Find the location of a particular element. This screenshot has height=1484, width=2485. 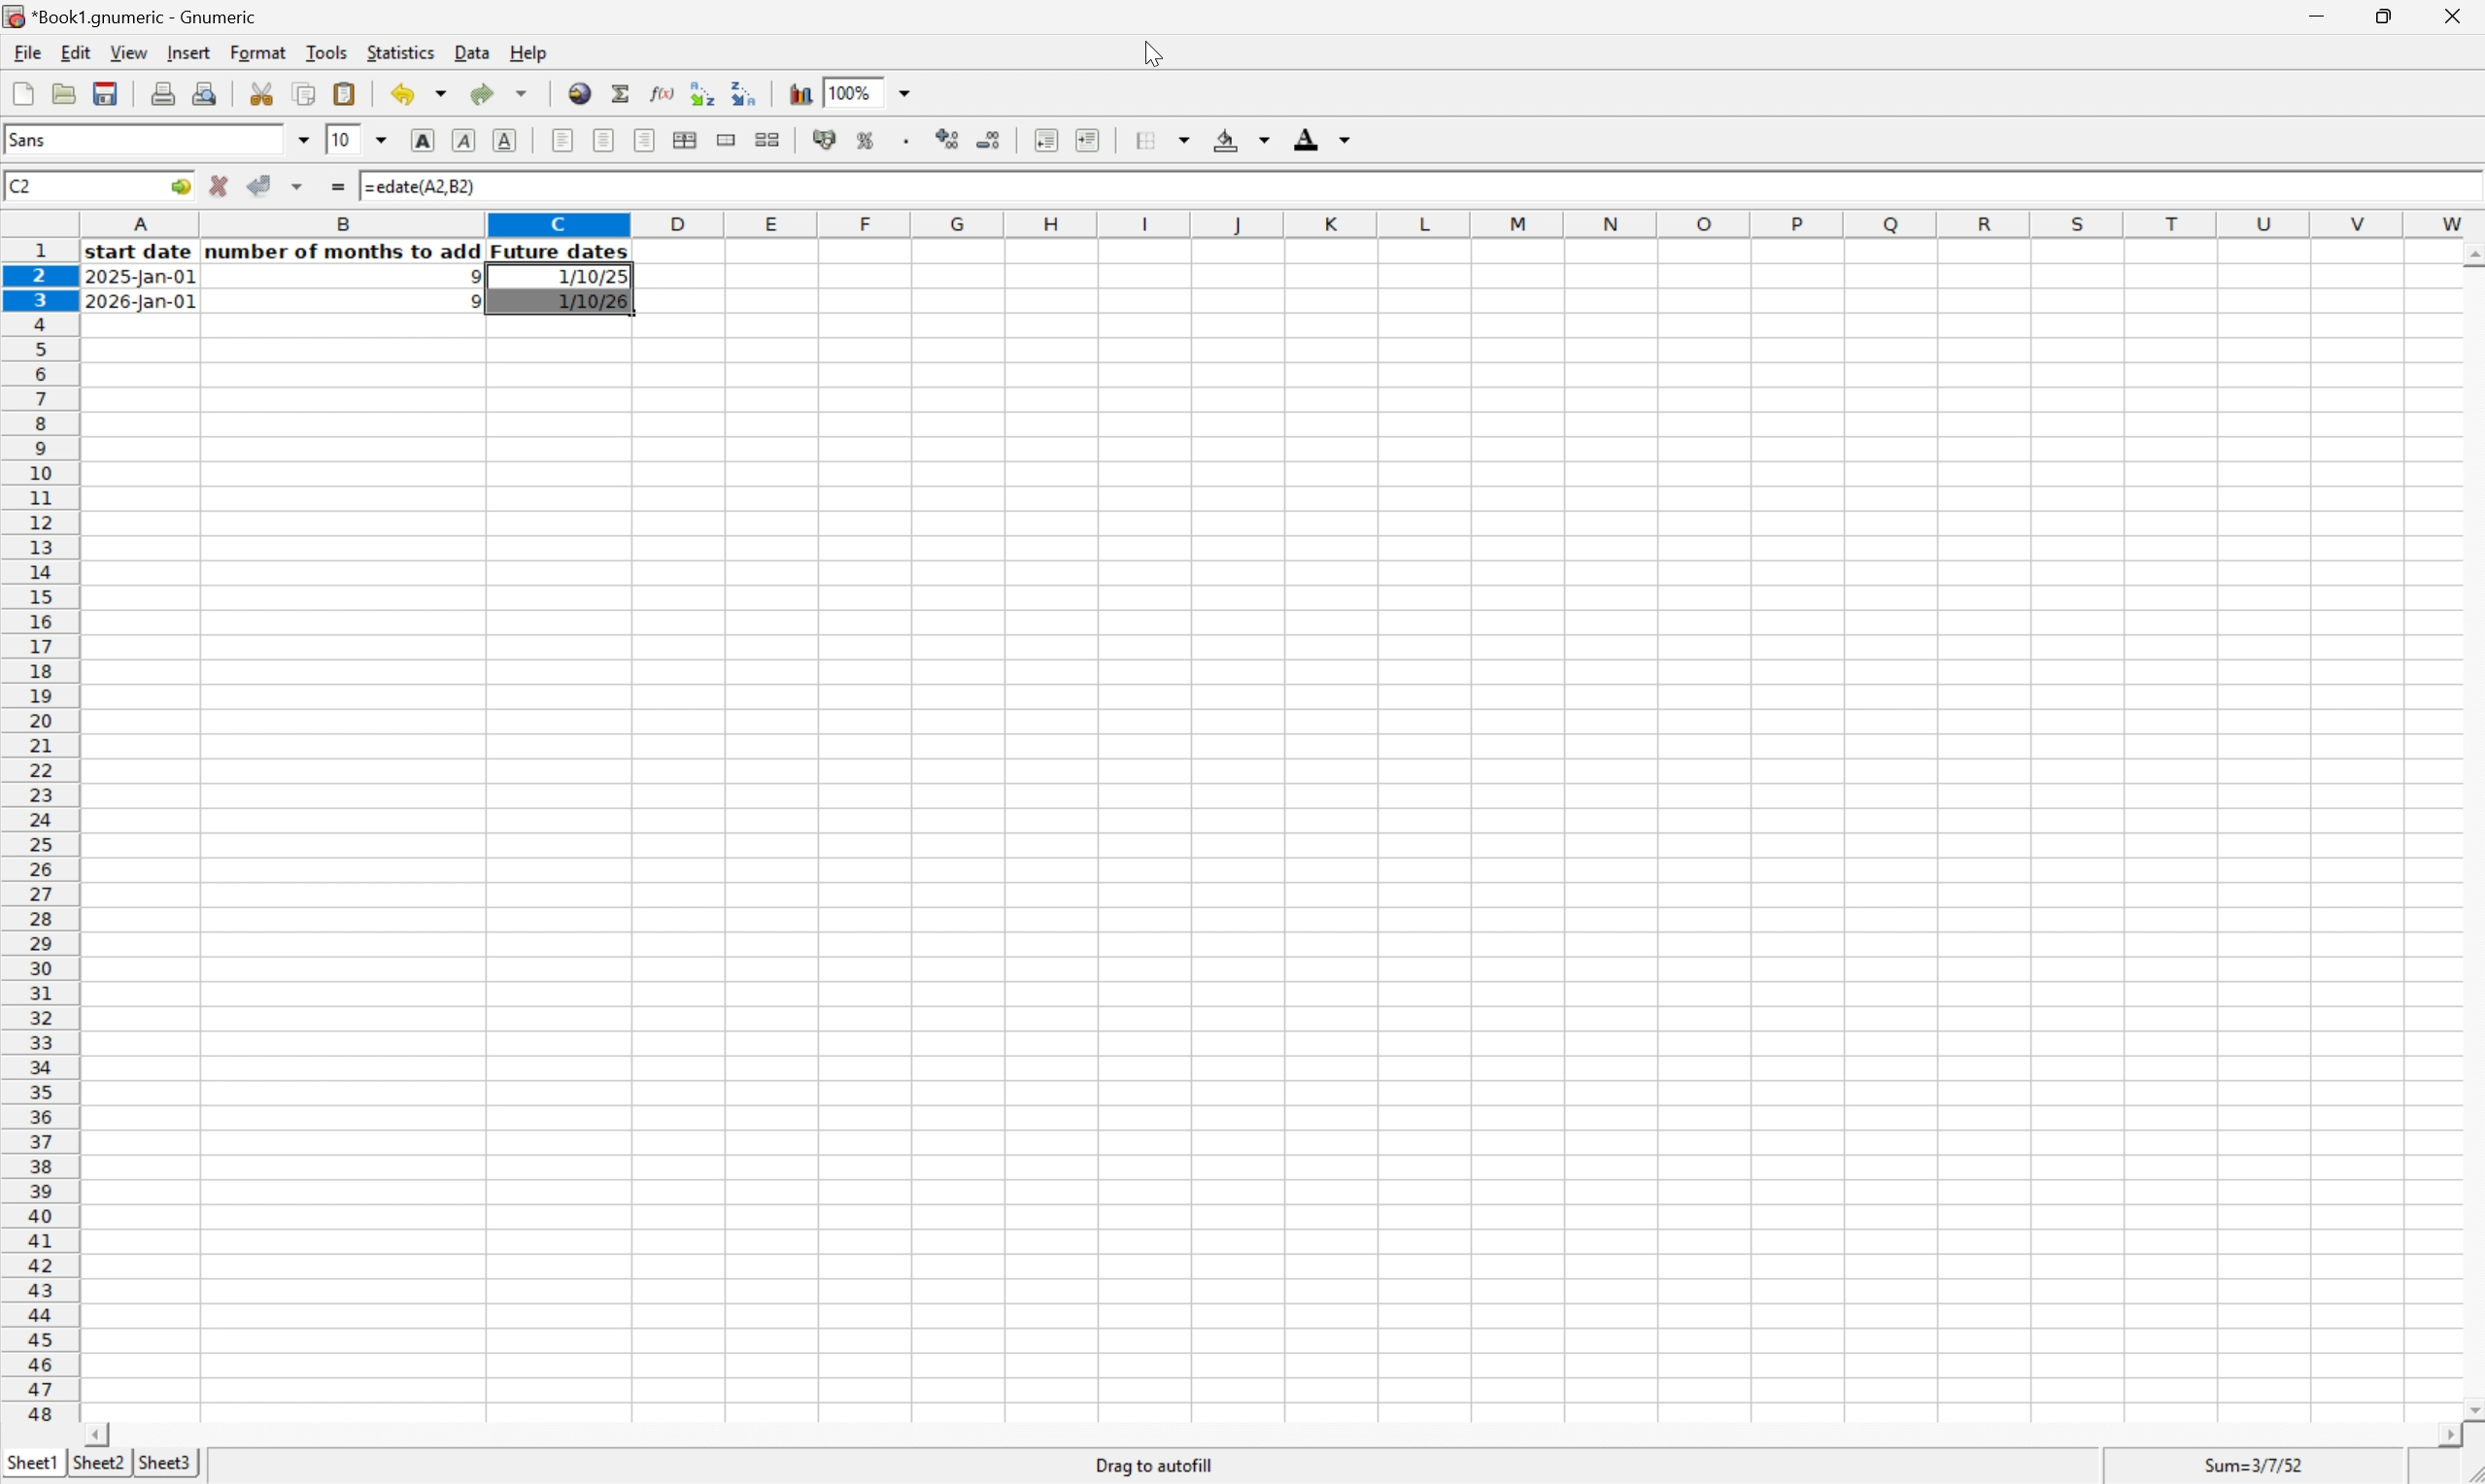

number of months to add is located at coordinates (345, 252).